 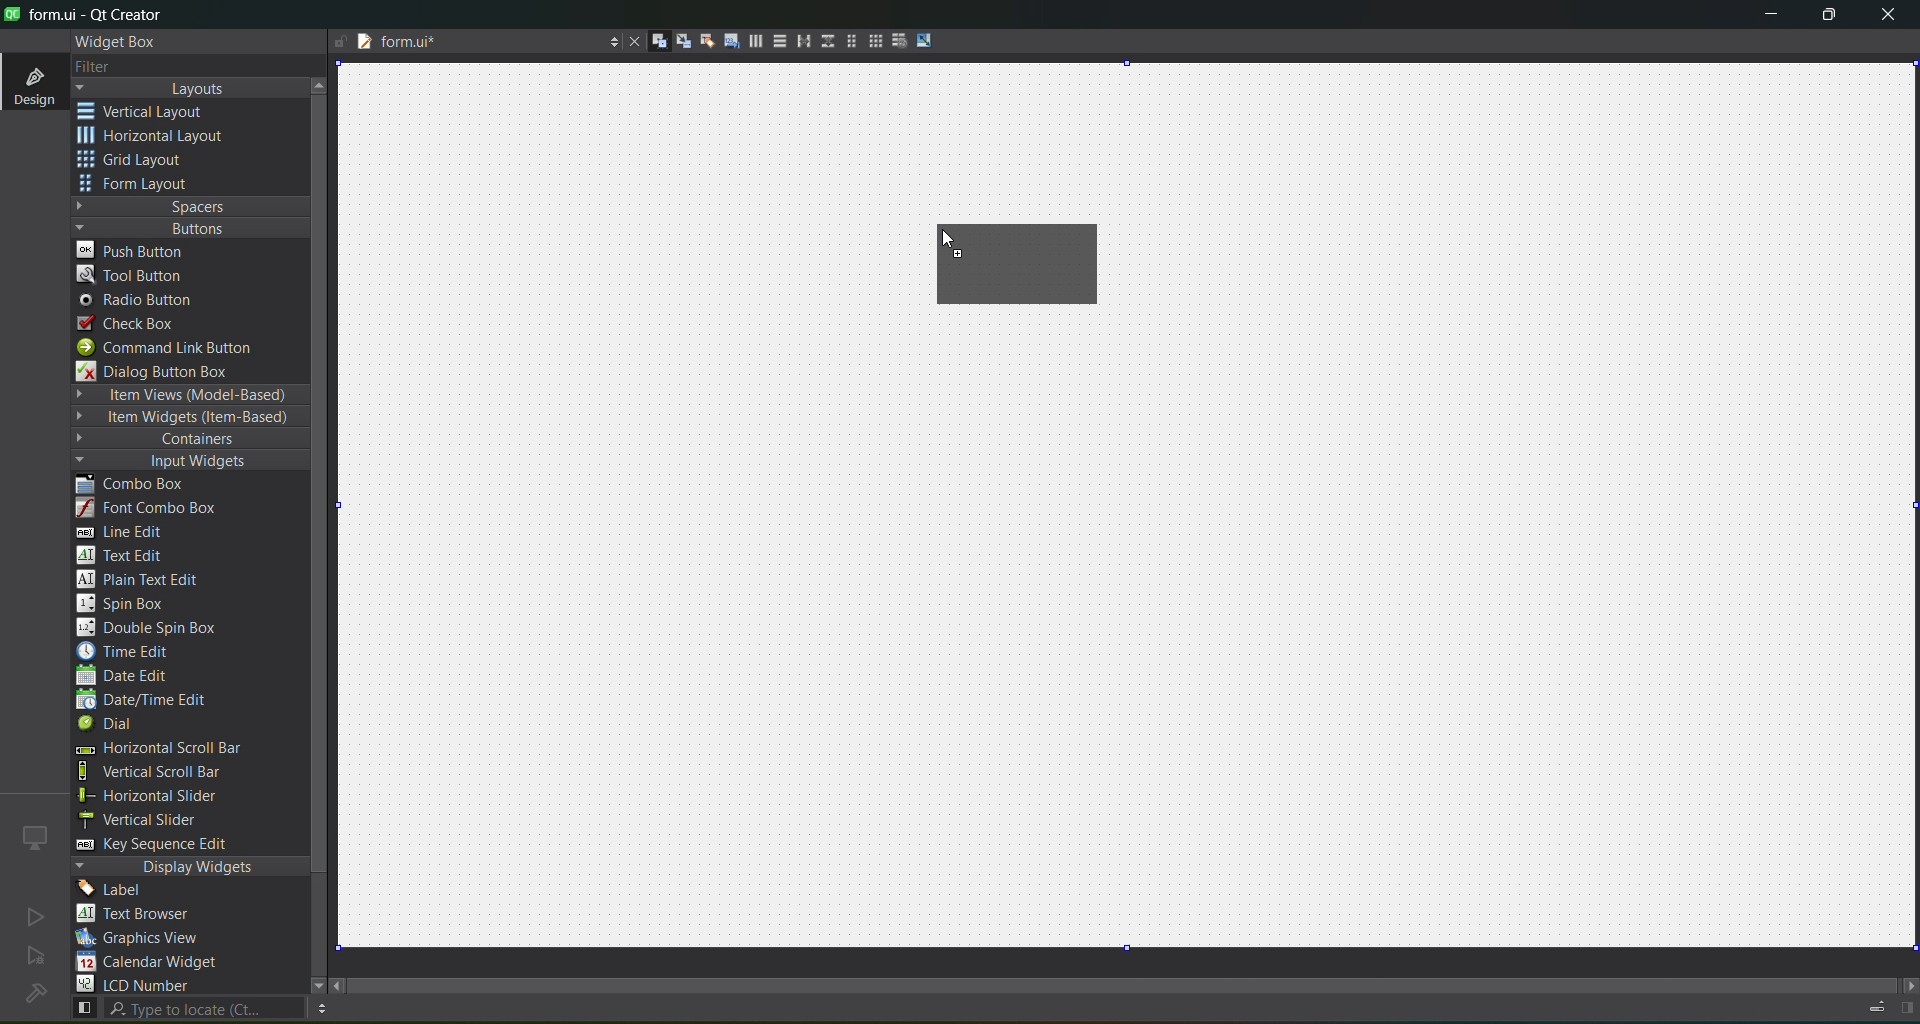 I want to click on layout in a form, so click(x=845, y=41).